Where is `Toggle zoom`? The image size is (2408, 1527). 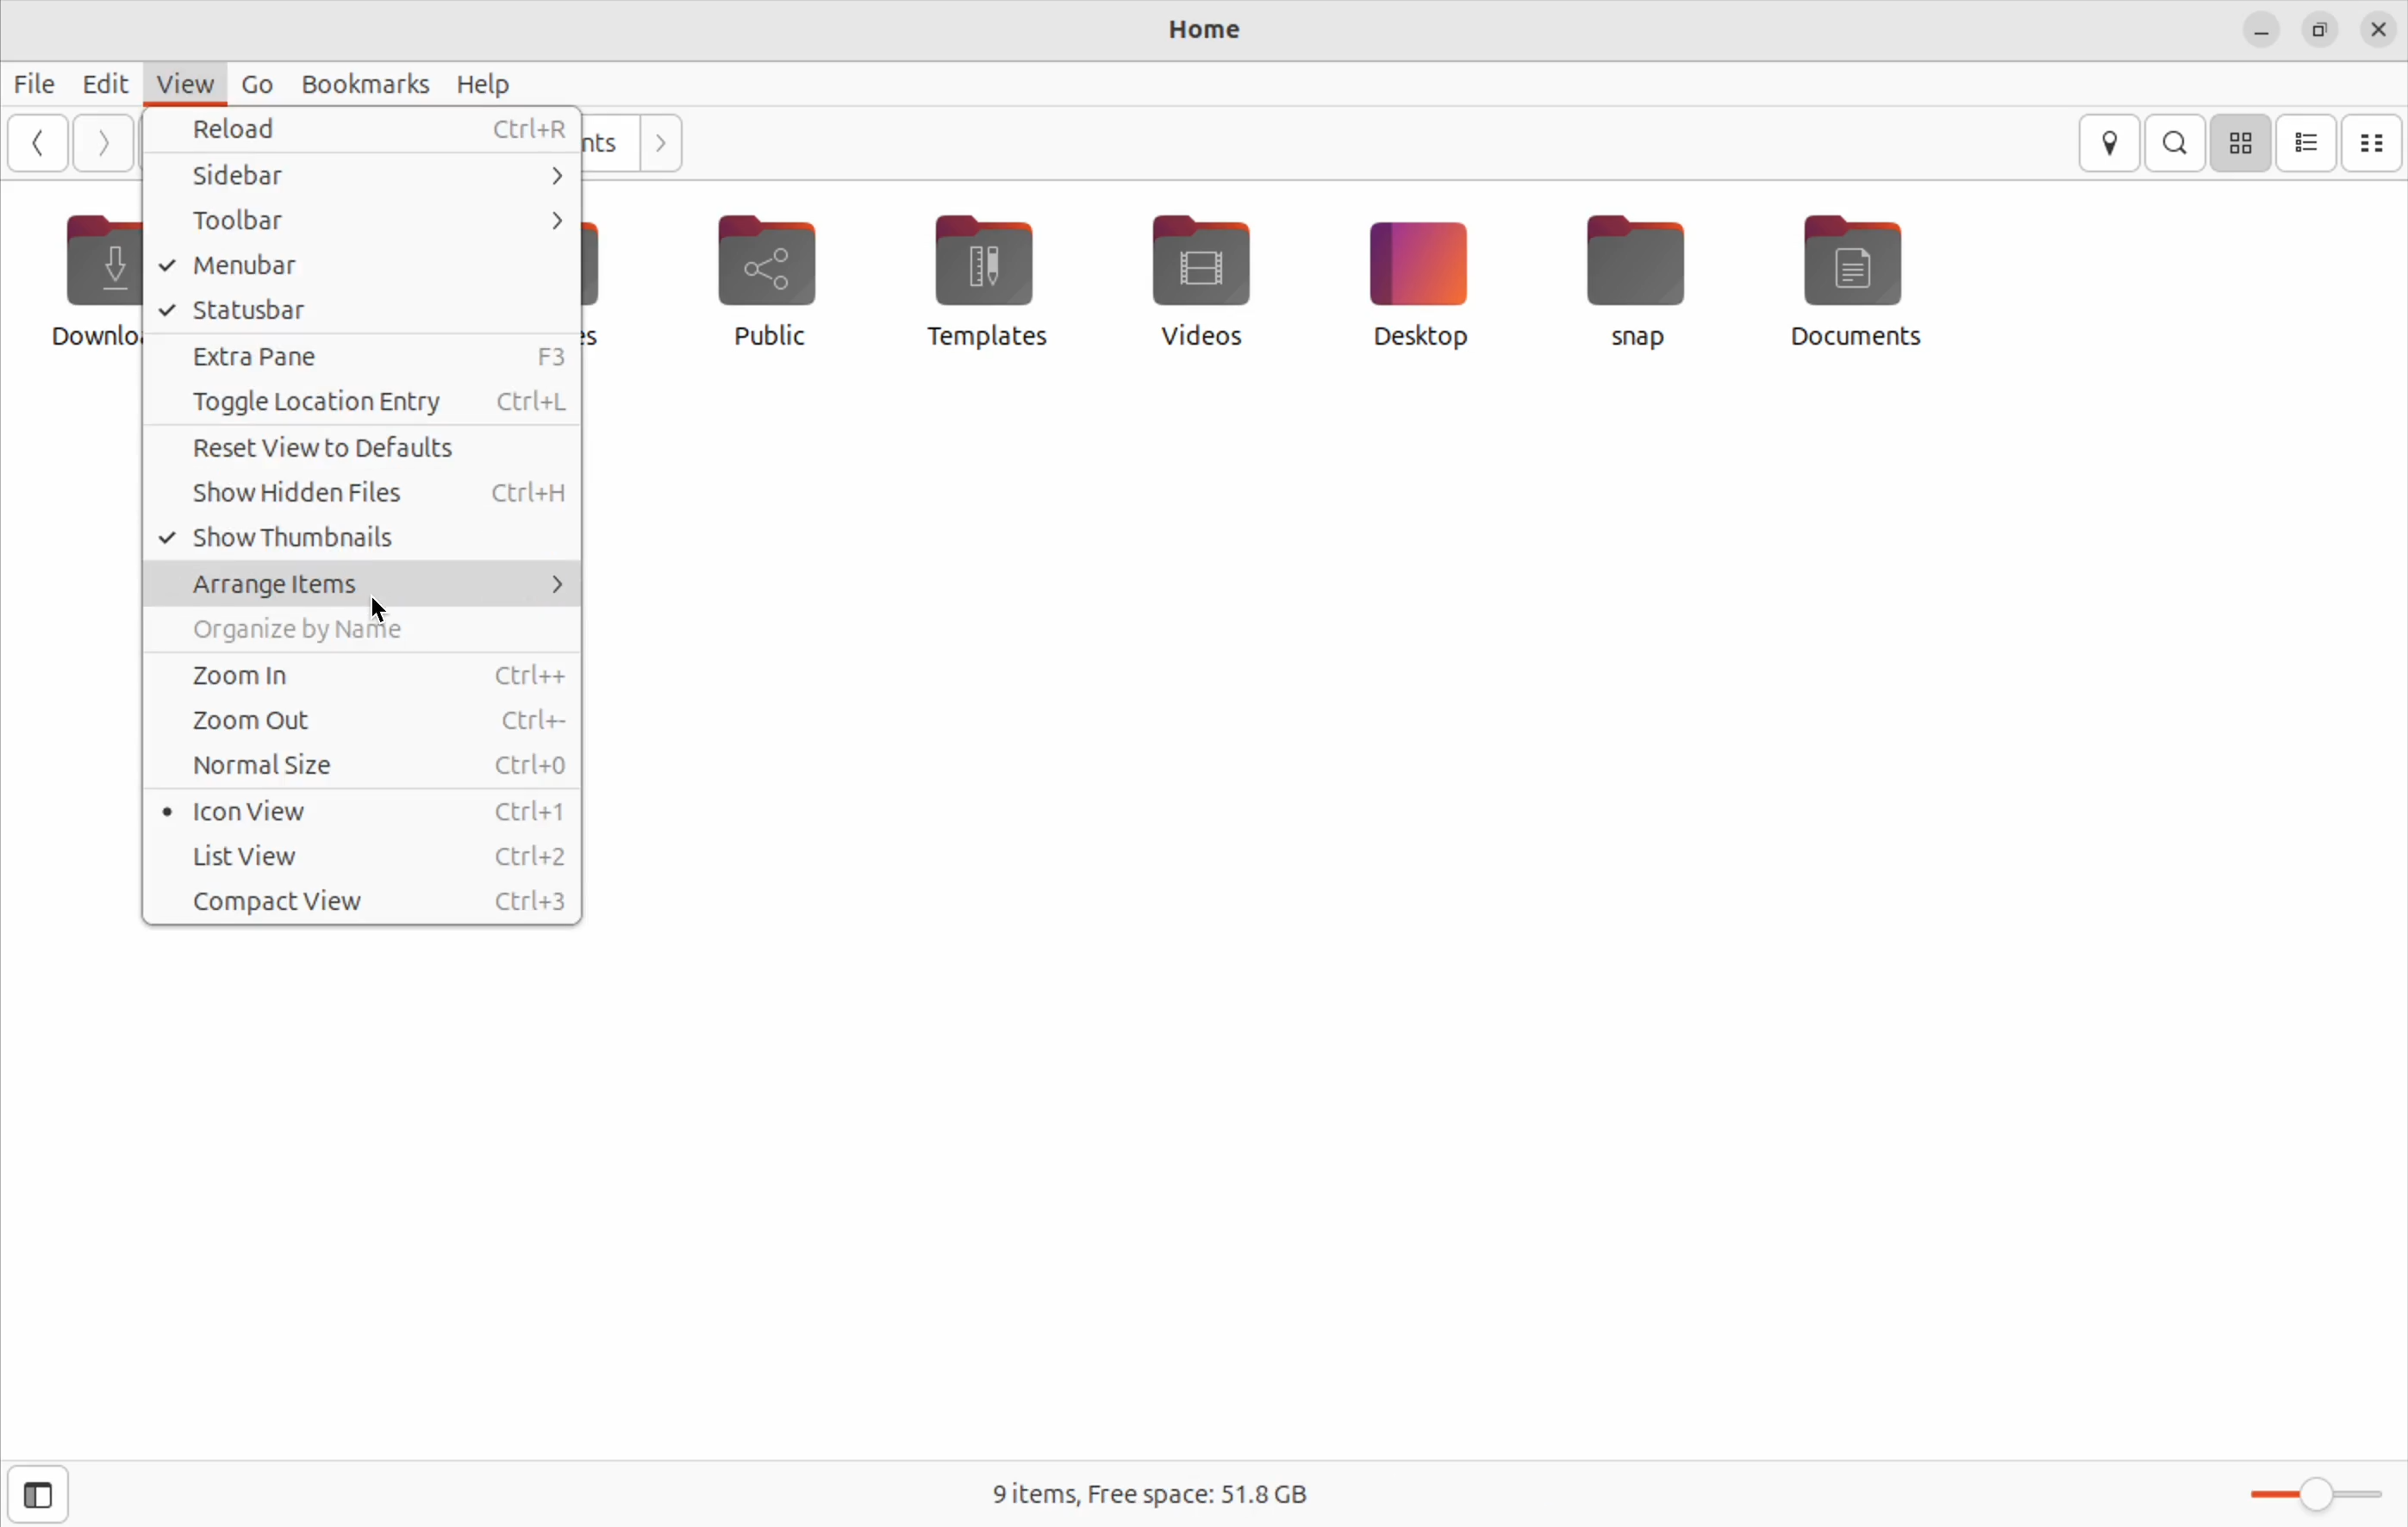 Toggle zoom is located at coordinates (2318, 1491).